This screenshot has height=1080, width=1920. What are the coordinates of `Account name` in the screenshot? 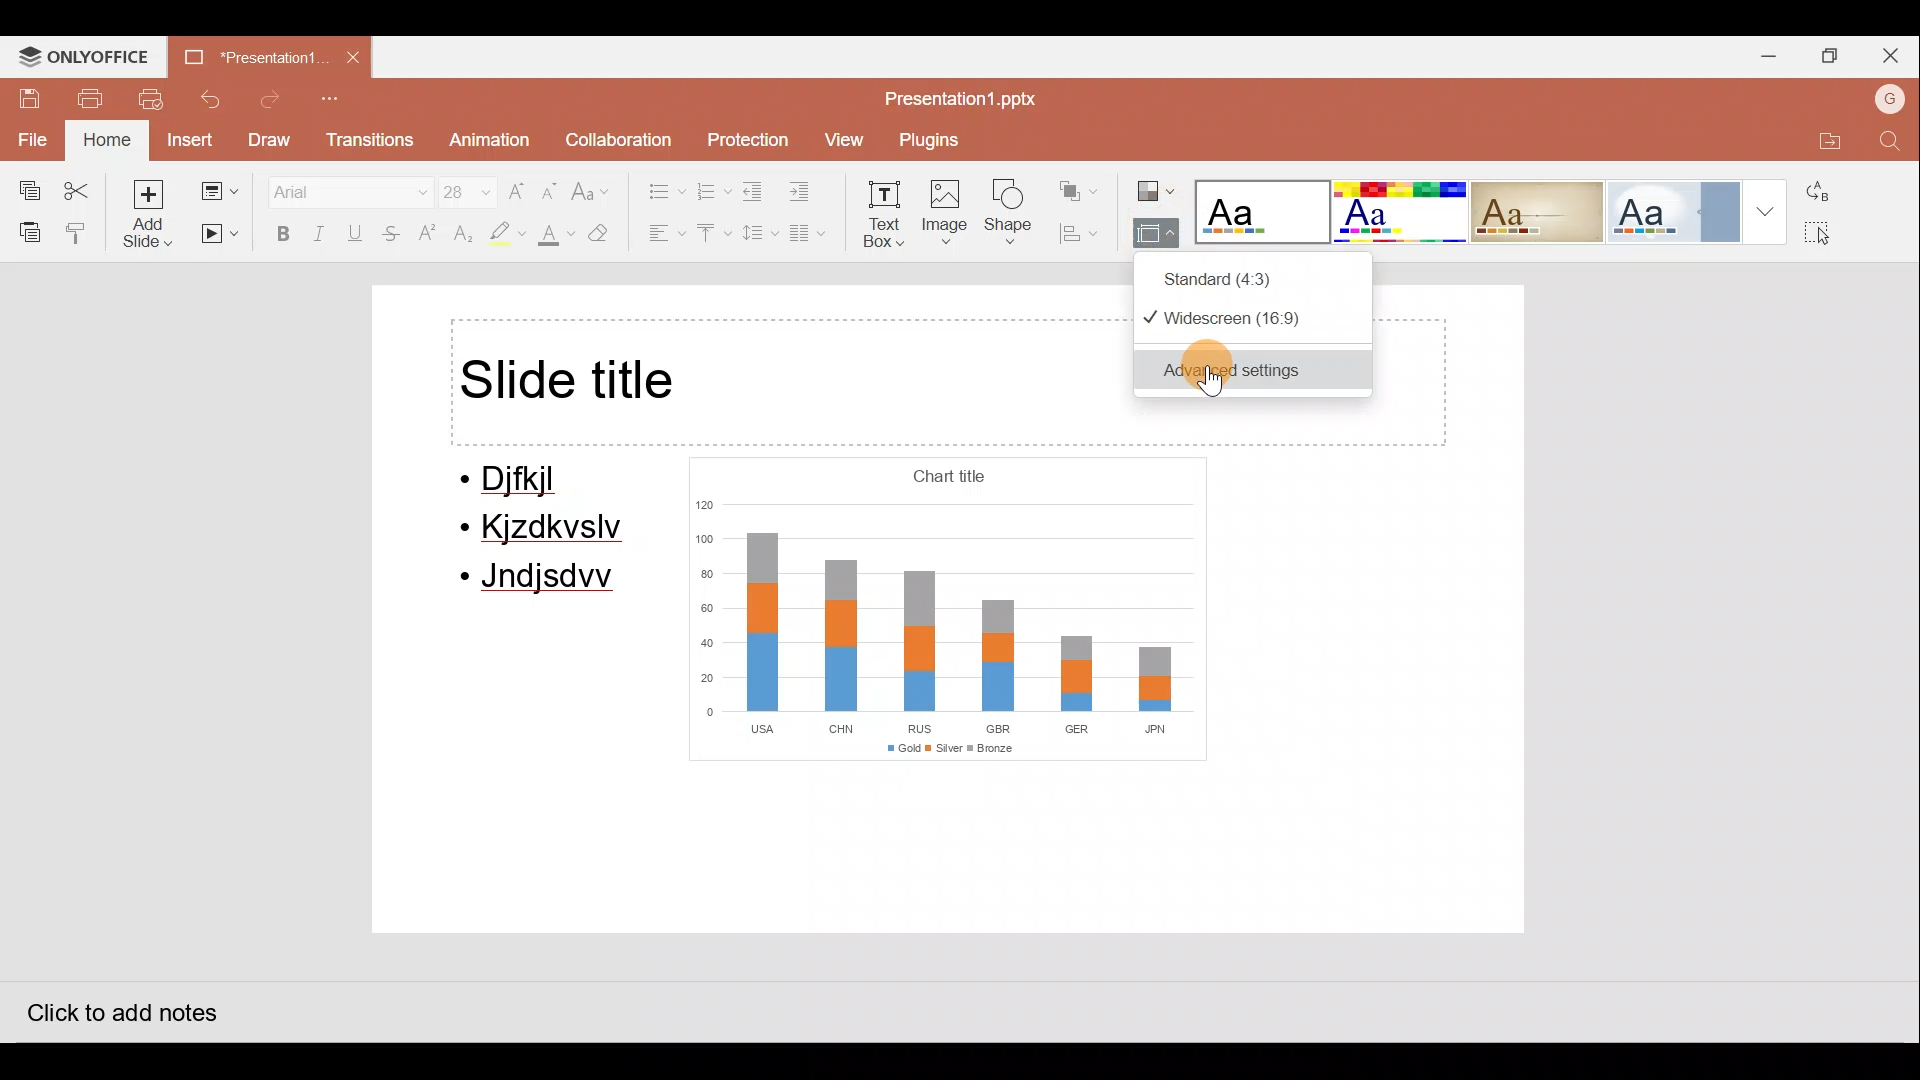 It's located at (1885, 97).